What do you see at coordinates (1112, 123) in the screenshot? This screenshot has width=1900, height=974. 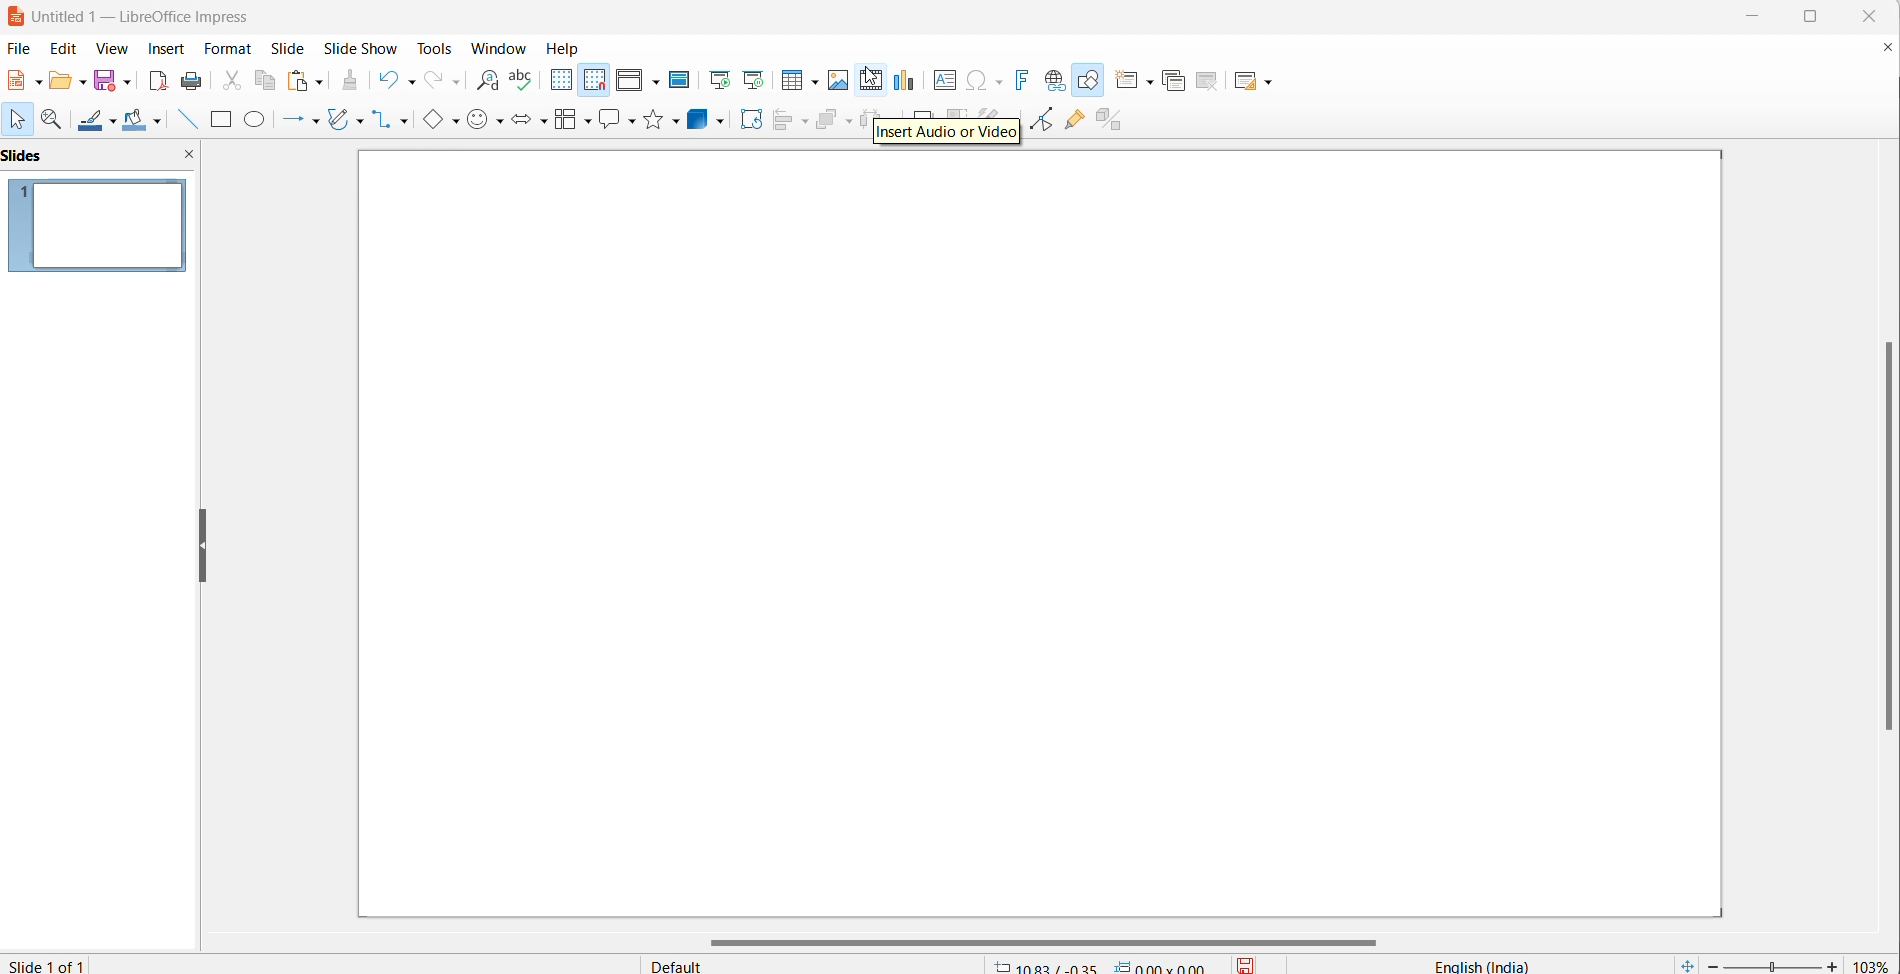 I see `toggle extrusion` at bounding box center [1112, 123].